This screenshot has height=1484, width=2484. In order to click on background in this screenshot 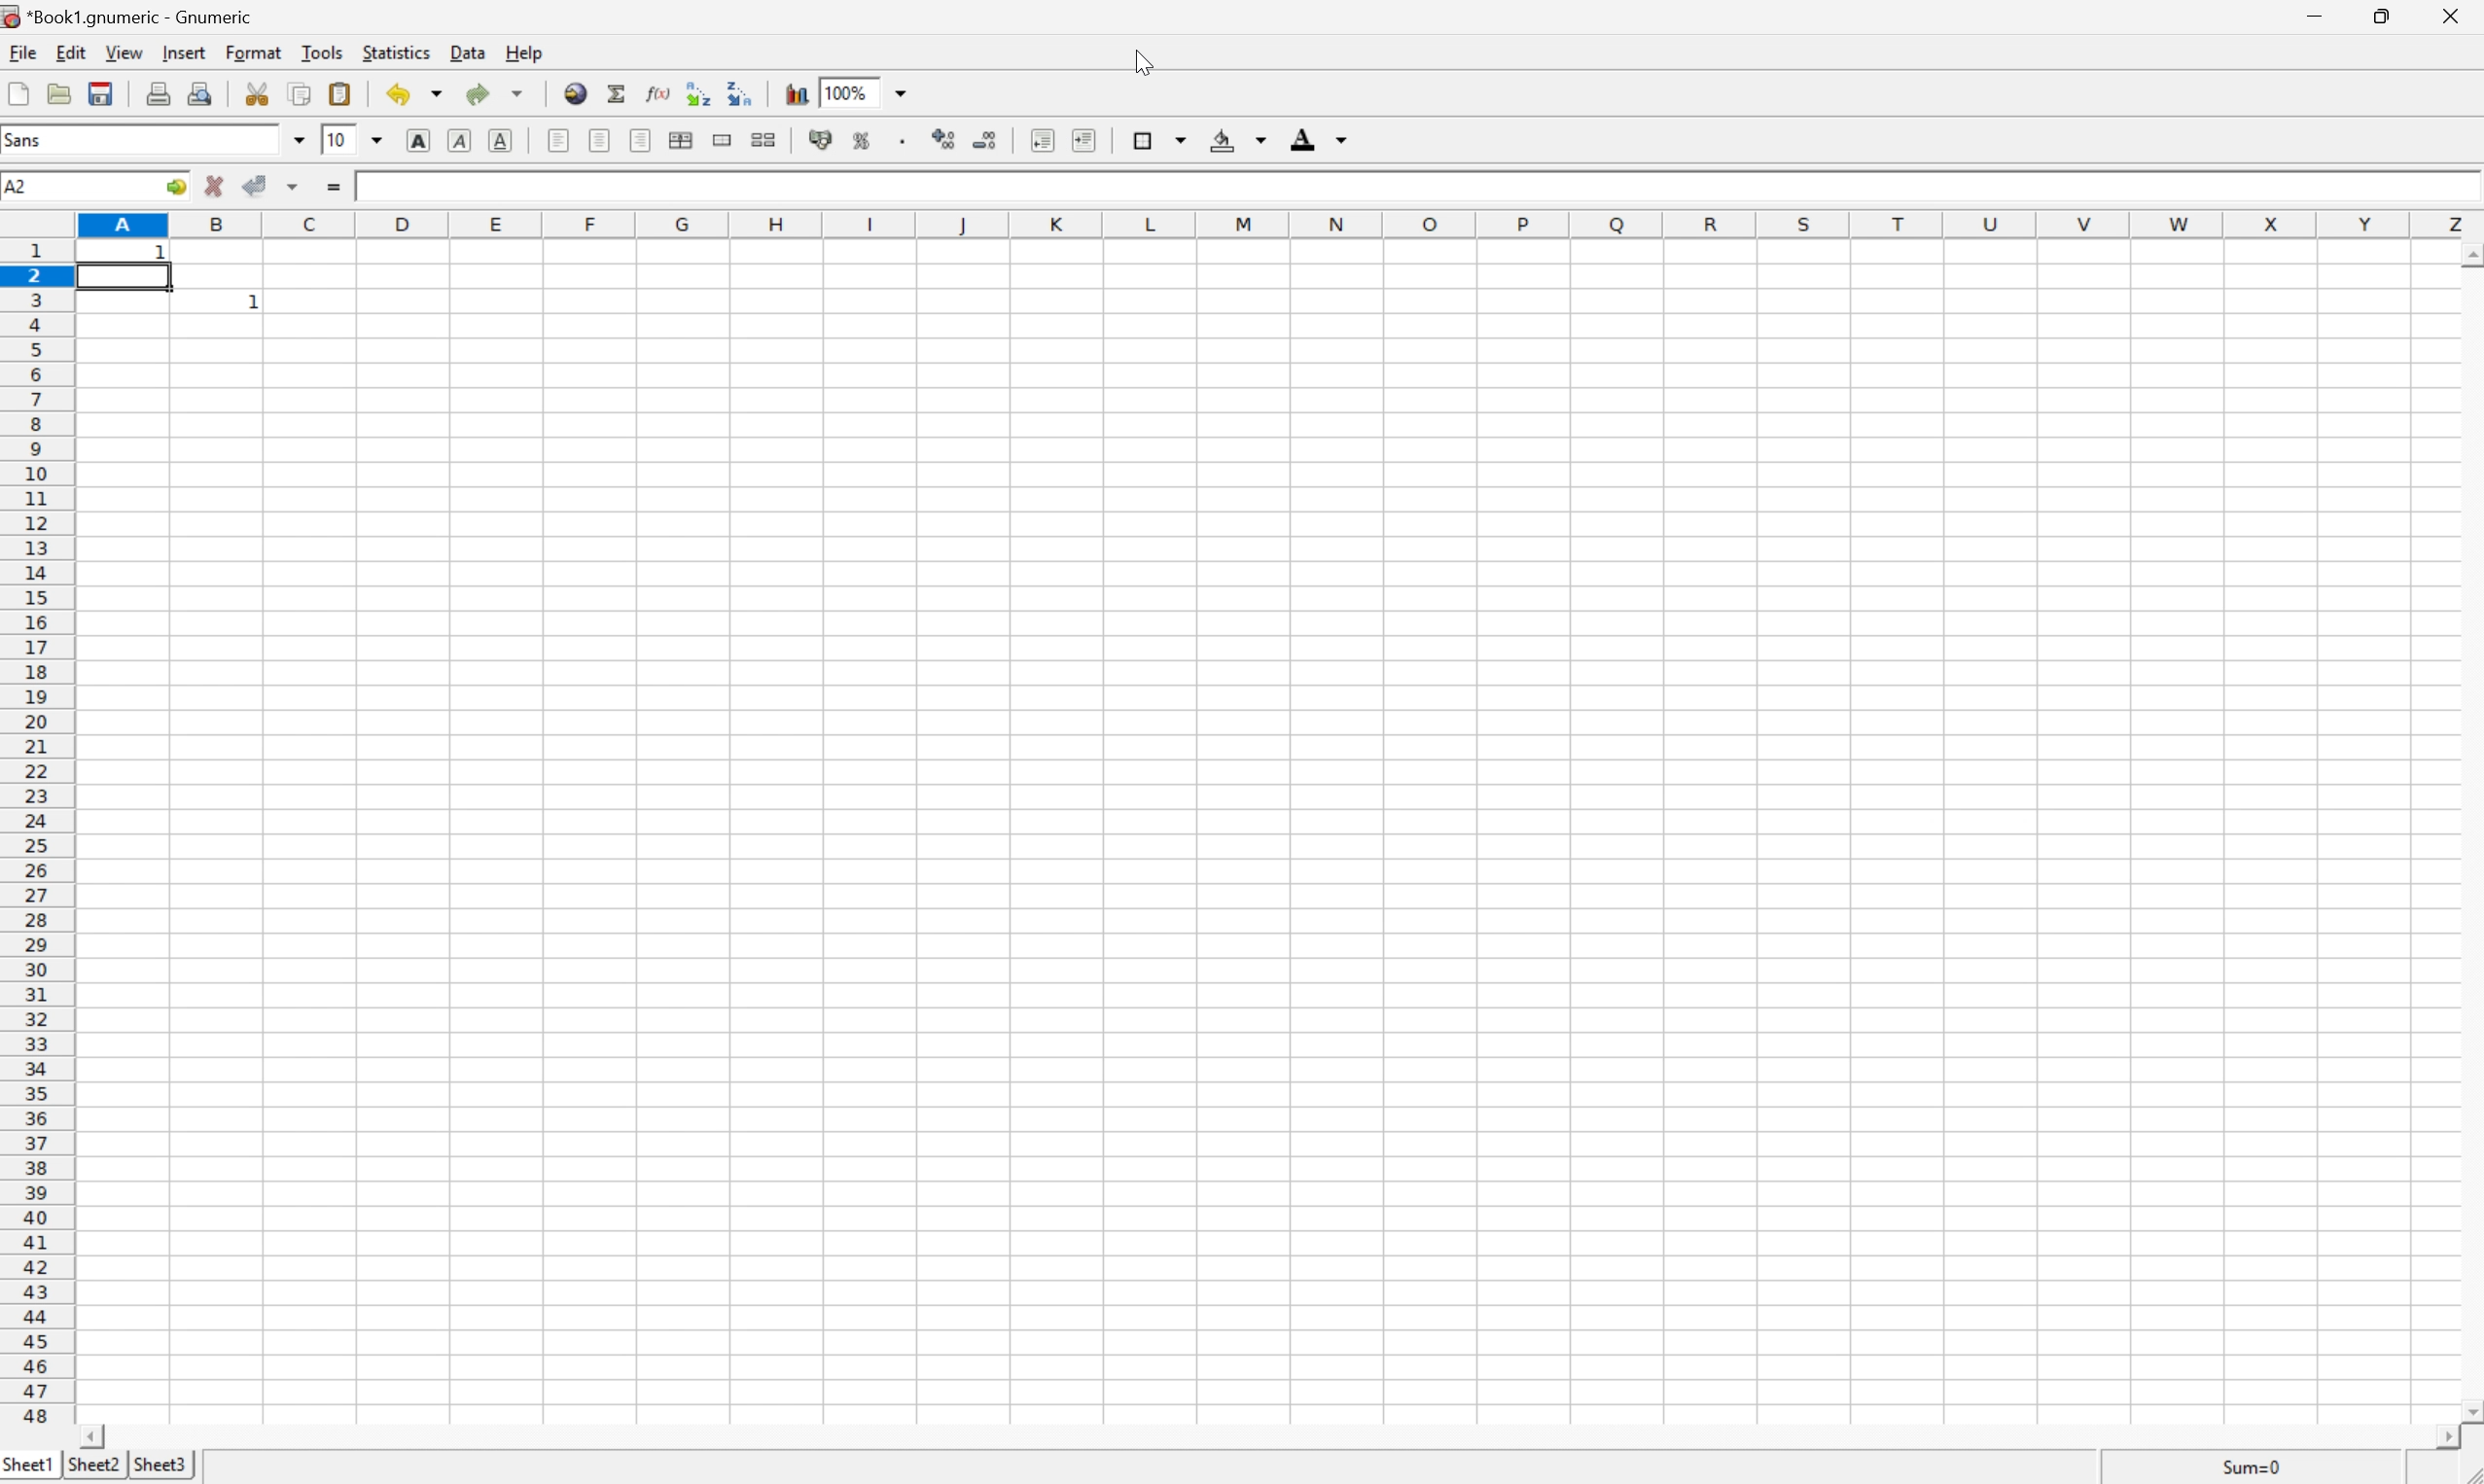, I will do `click(1241, 138)`.